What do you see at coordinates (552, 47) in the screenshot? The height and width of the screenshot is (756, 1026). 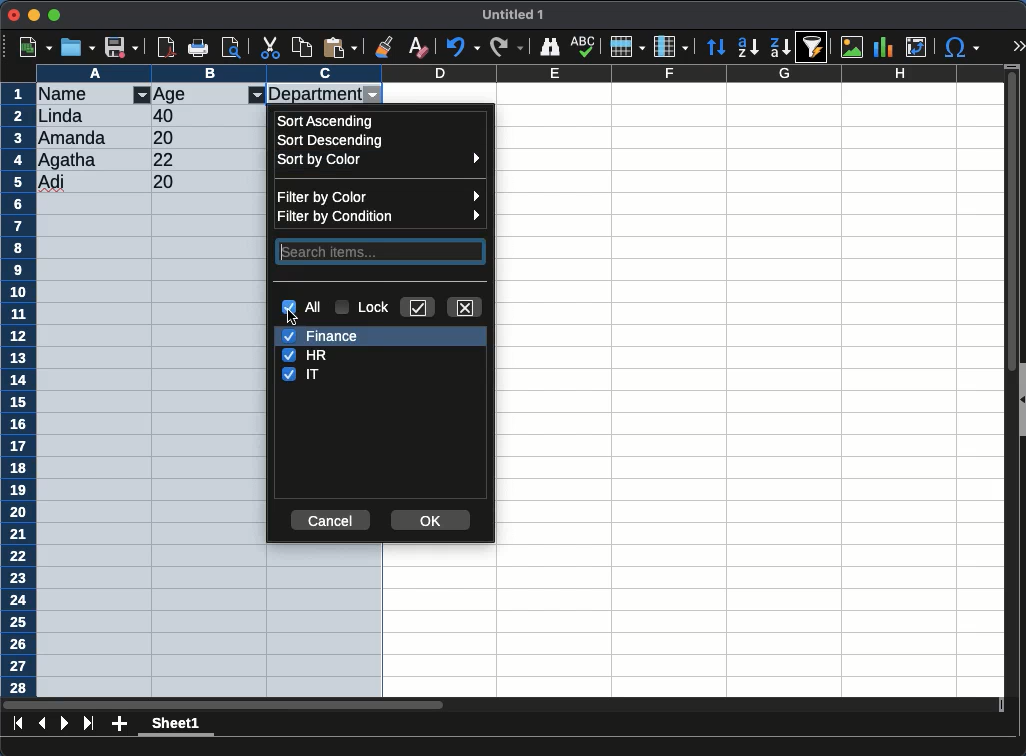 I see `finder` at bounding box center [552, 47].